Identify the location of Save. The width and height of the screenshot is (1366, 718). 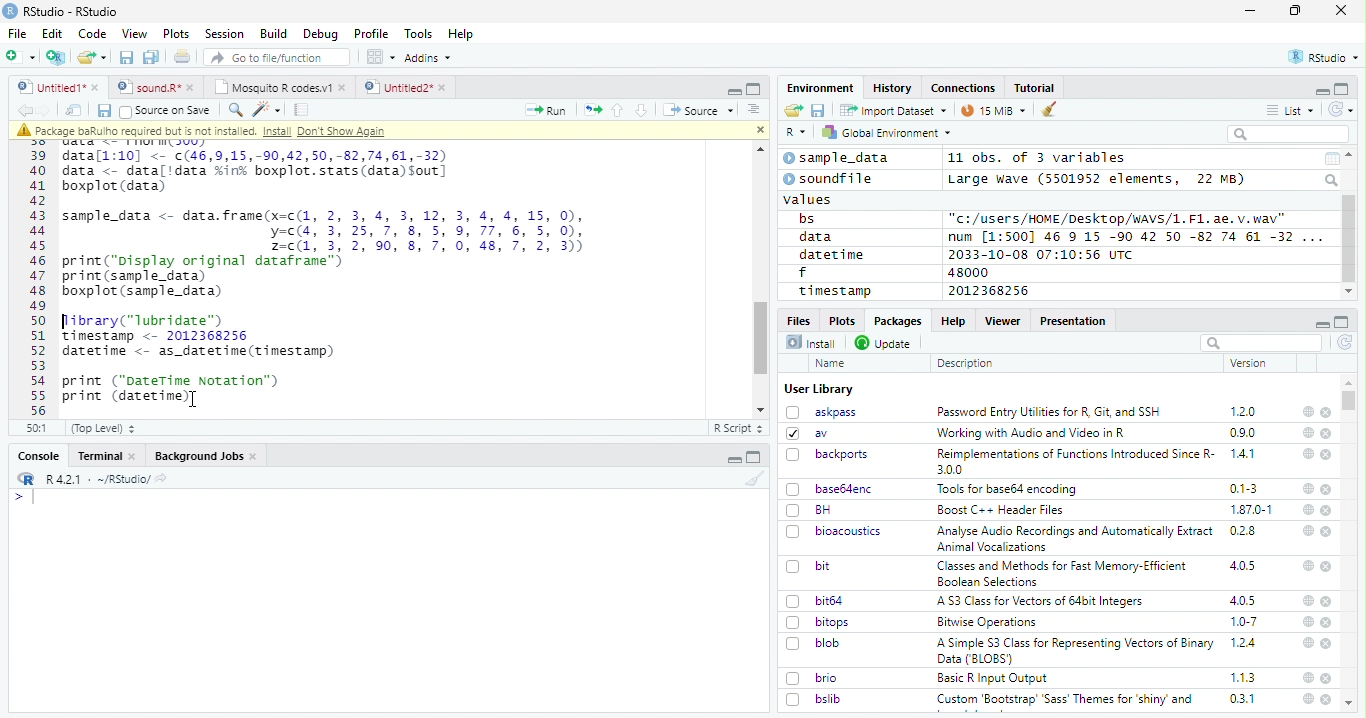
(819, 111).